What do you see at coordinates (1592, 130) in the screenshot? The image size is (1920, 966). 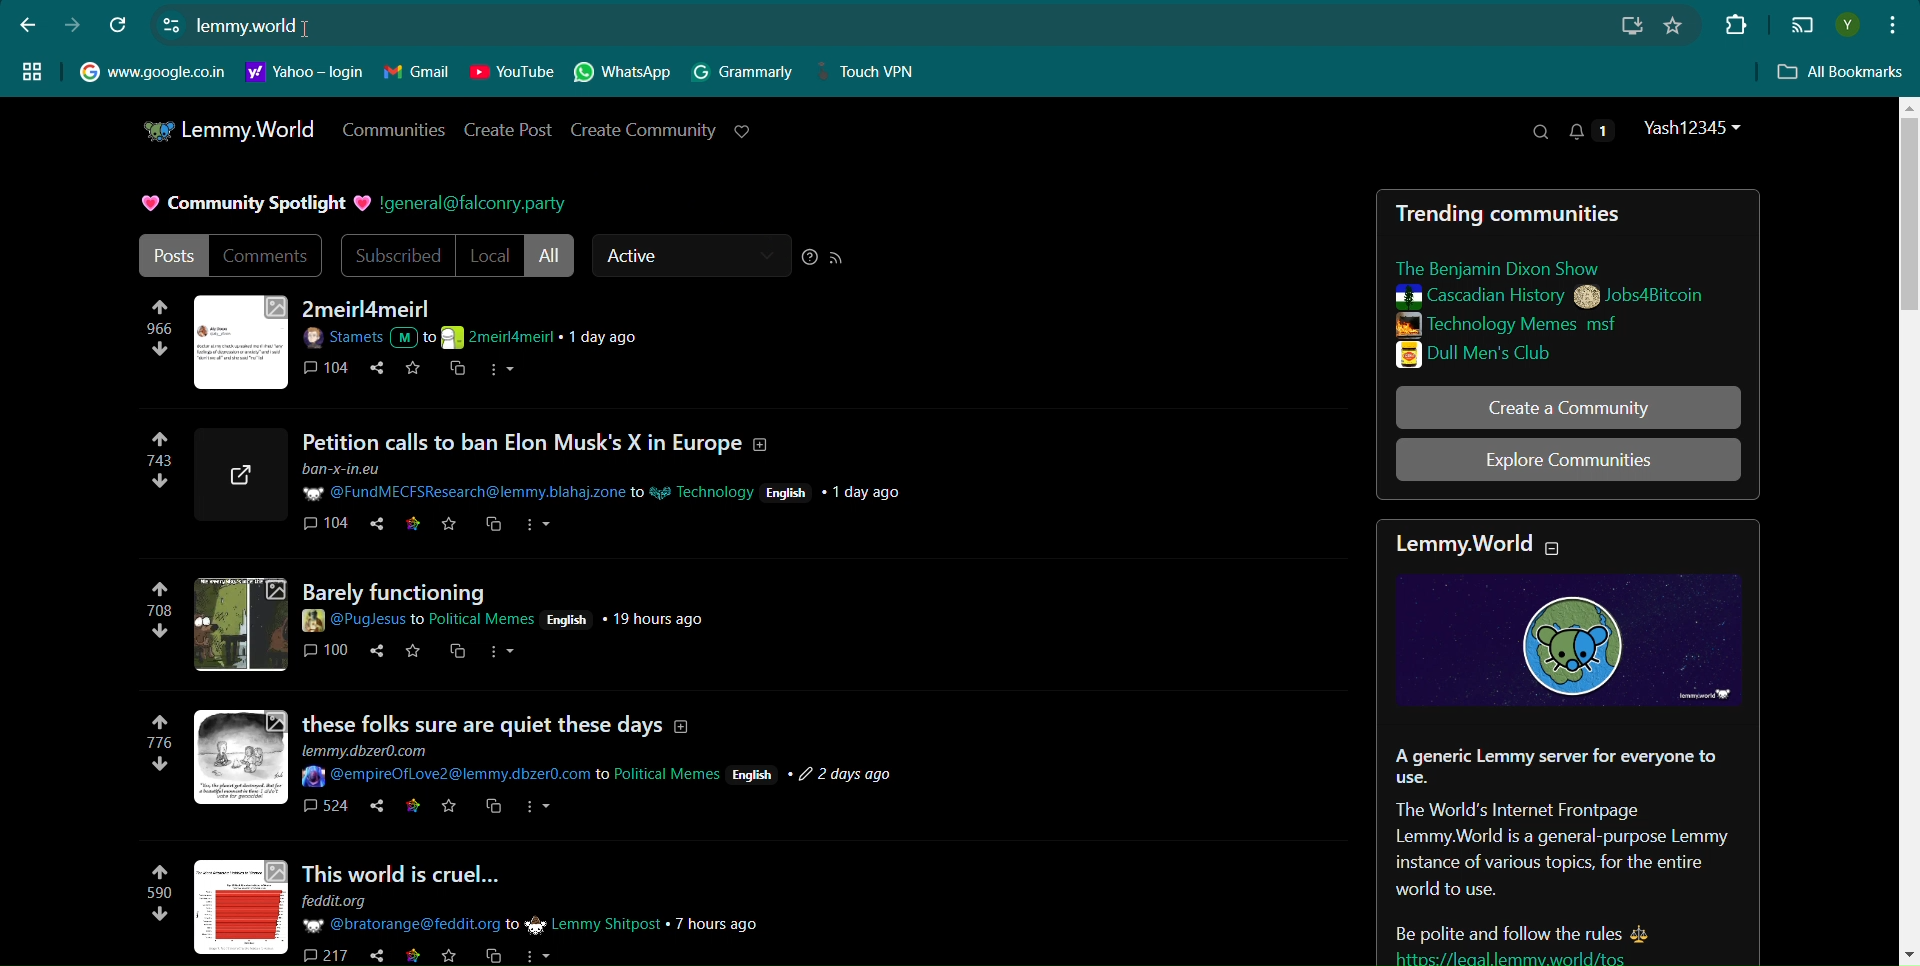 I see `Unread Messages` at bounding box center [1592, 130].